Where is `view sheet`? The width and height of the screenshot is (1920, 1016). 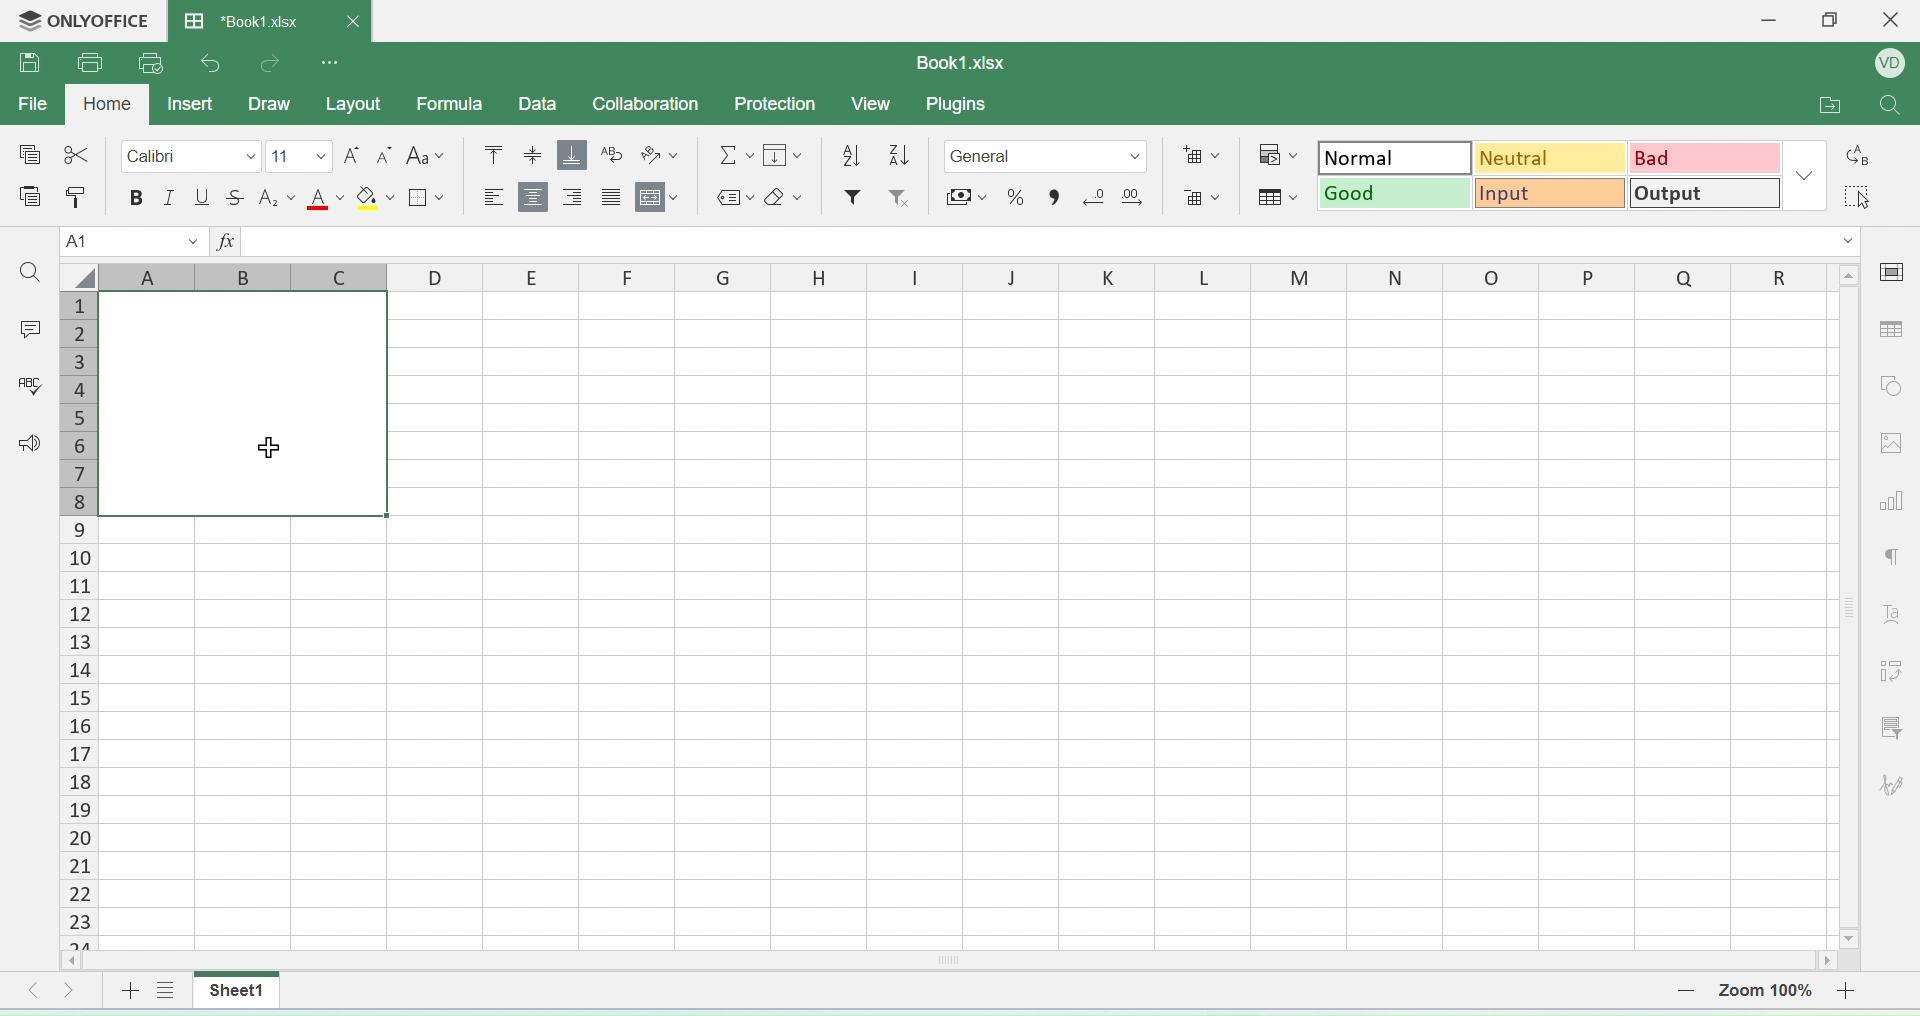
view sheet is located at coordinates (167, 993).